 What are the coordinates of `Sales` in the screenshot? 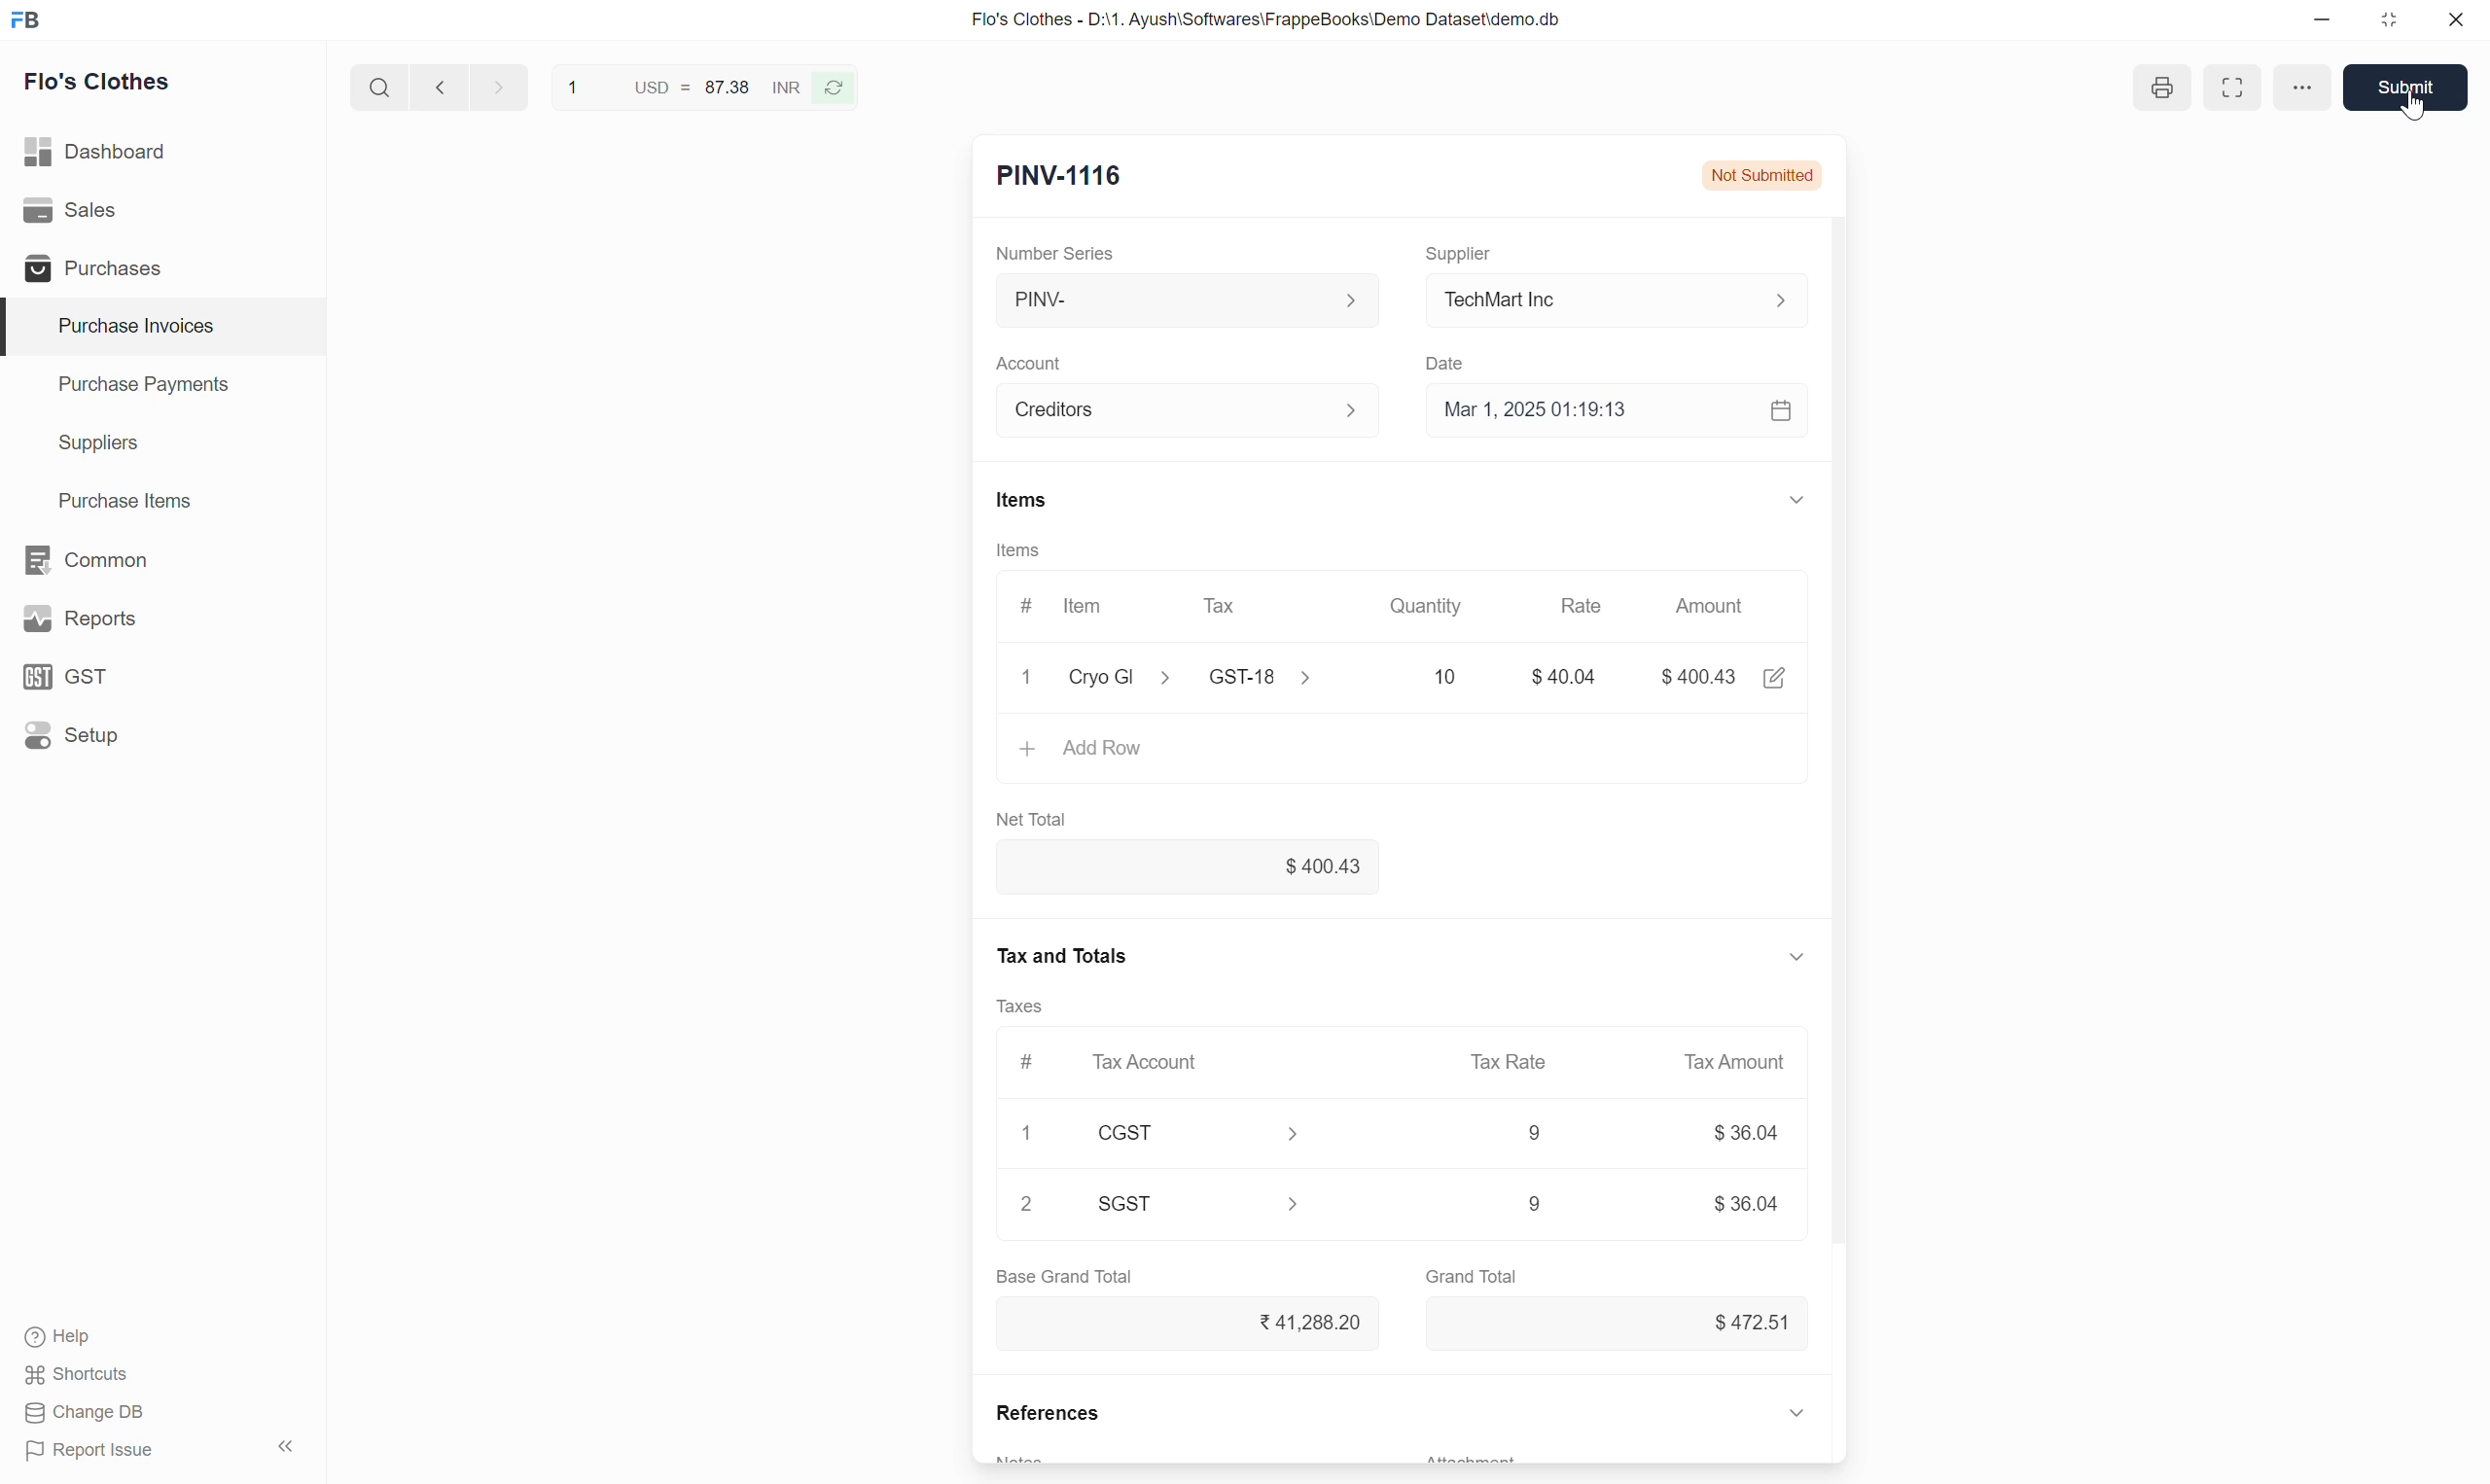 It's located at (75, 210).